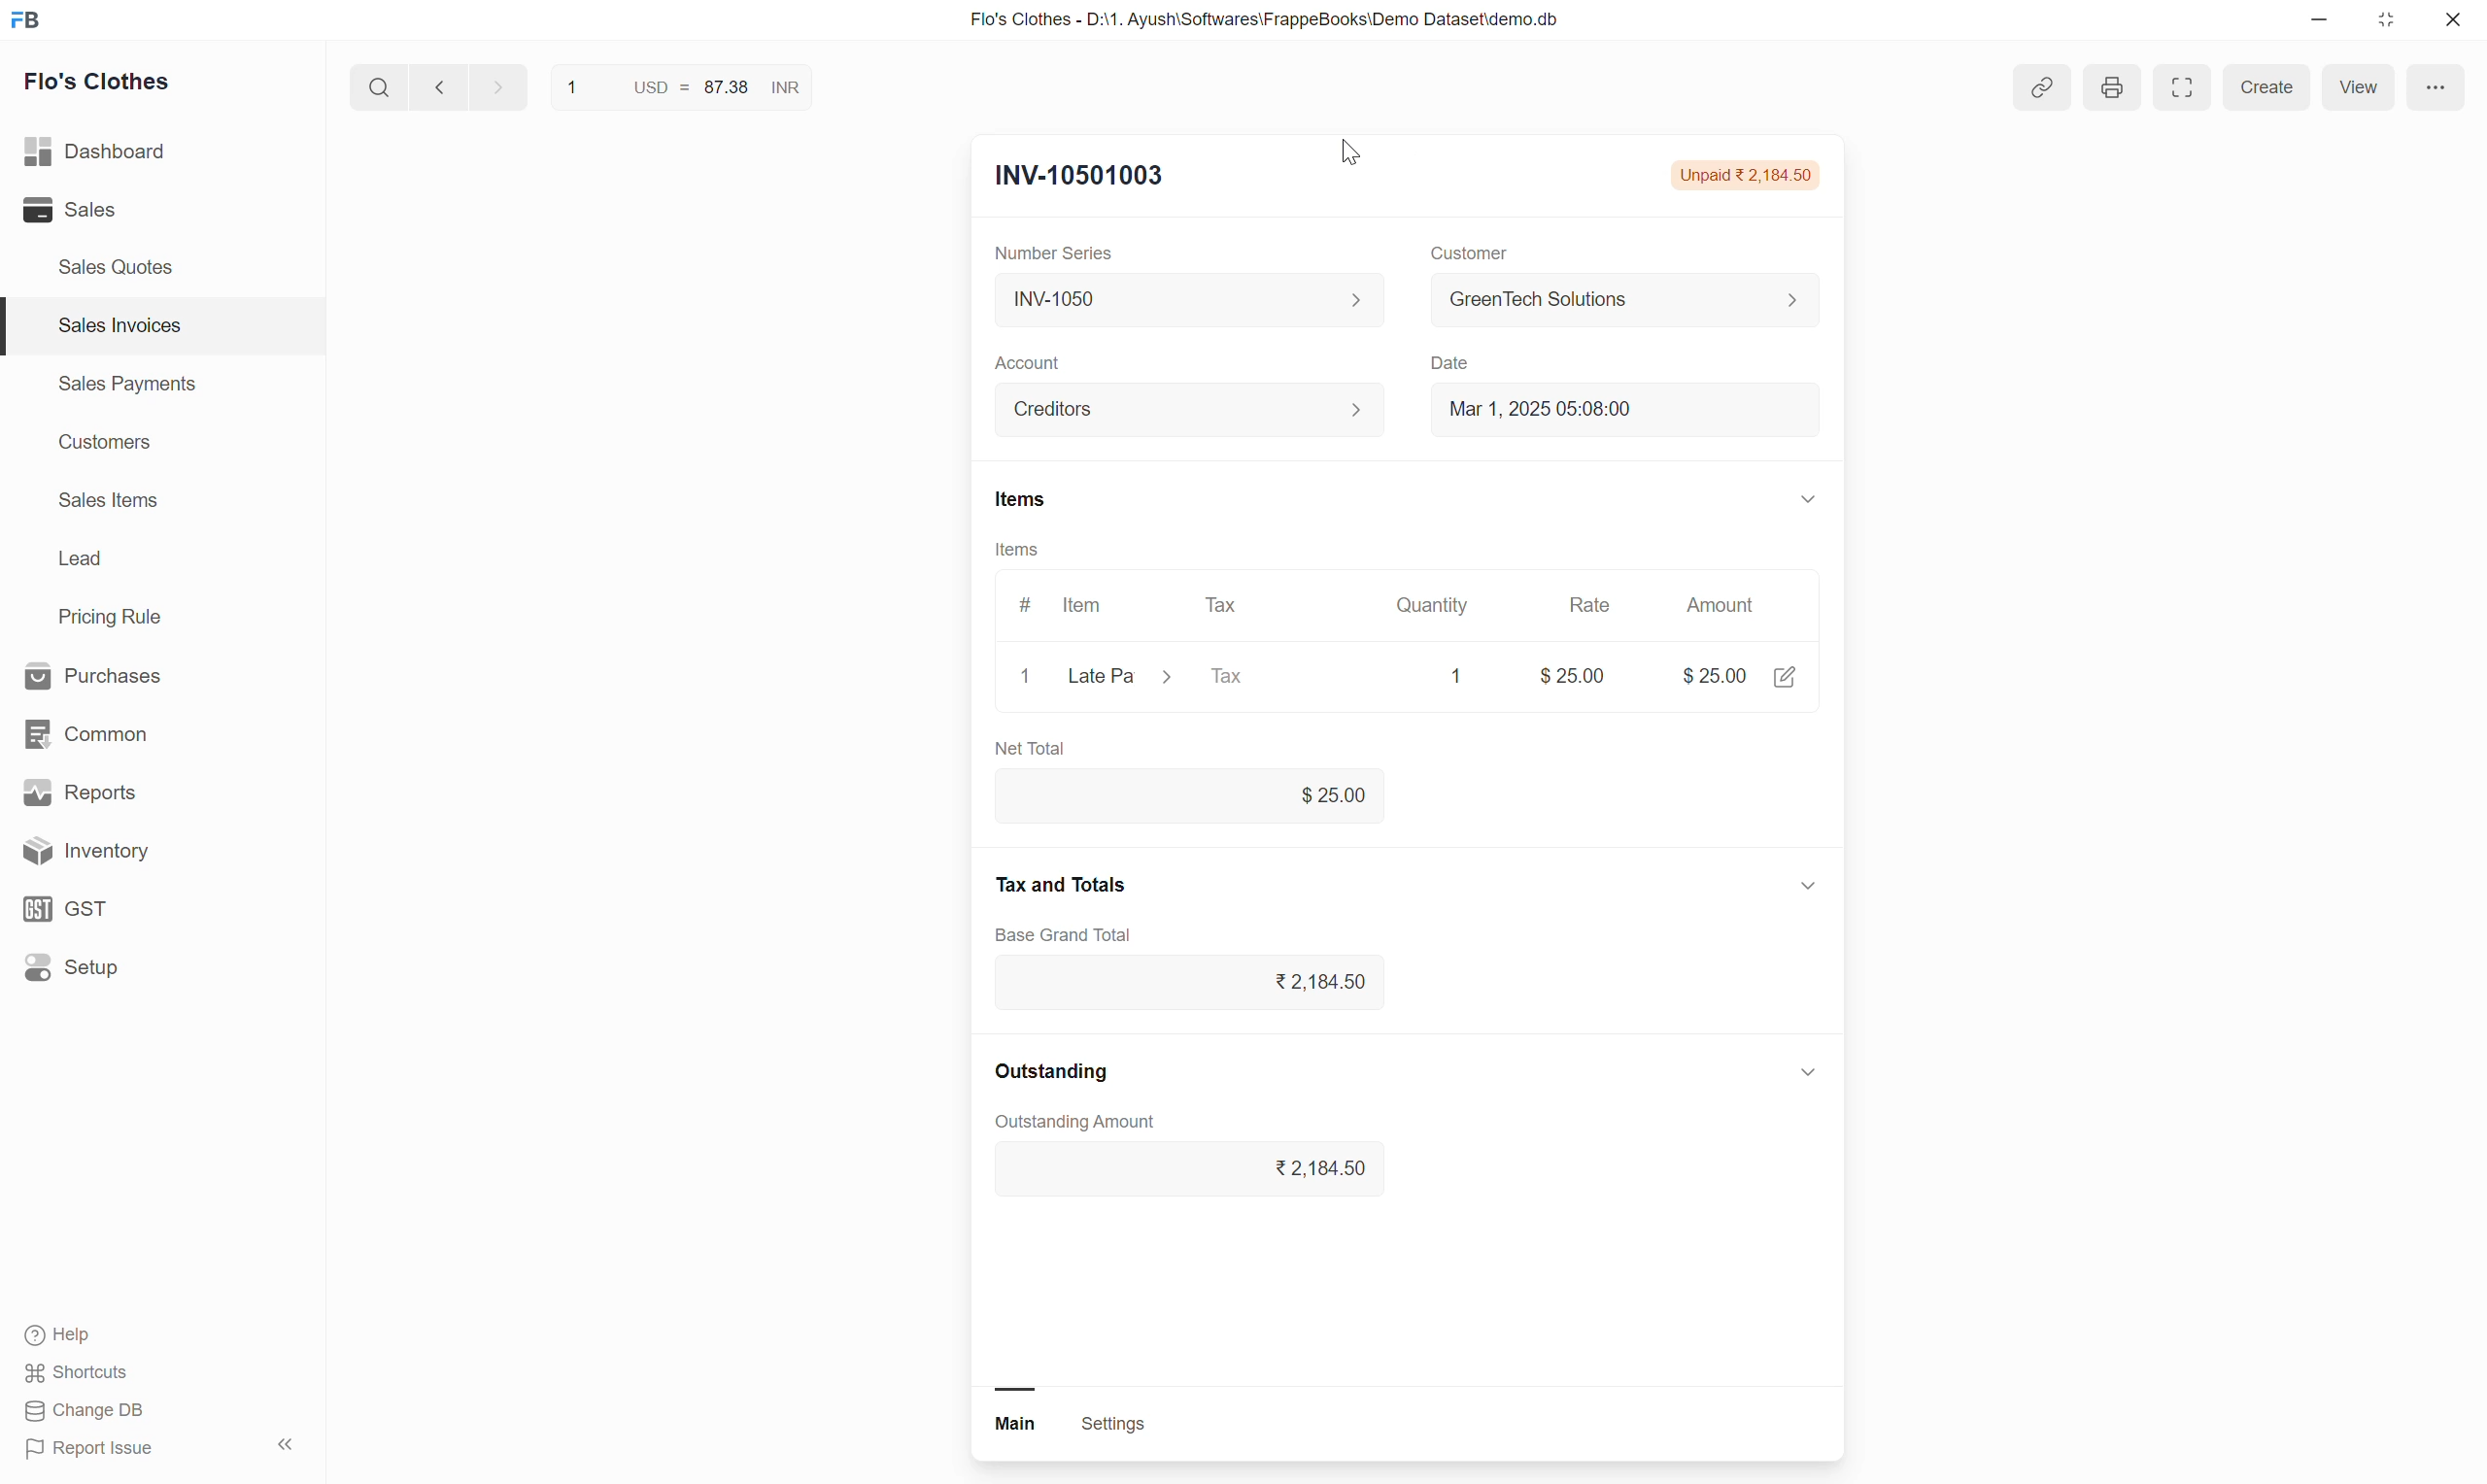 This screenshot has height=1484, width=2487. What do you see at coordinates (1212, 990) in the screenshot?
I see `tax input box` at bounding box center [1212, 990].